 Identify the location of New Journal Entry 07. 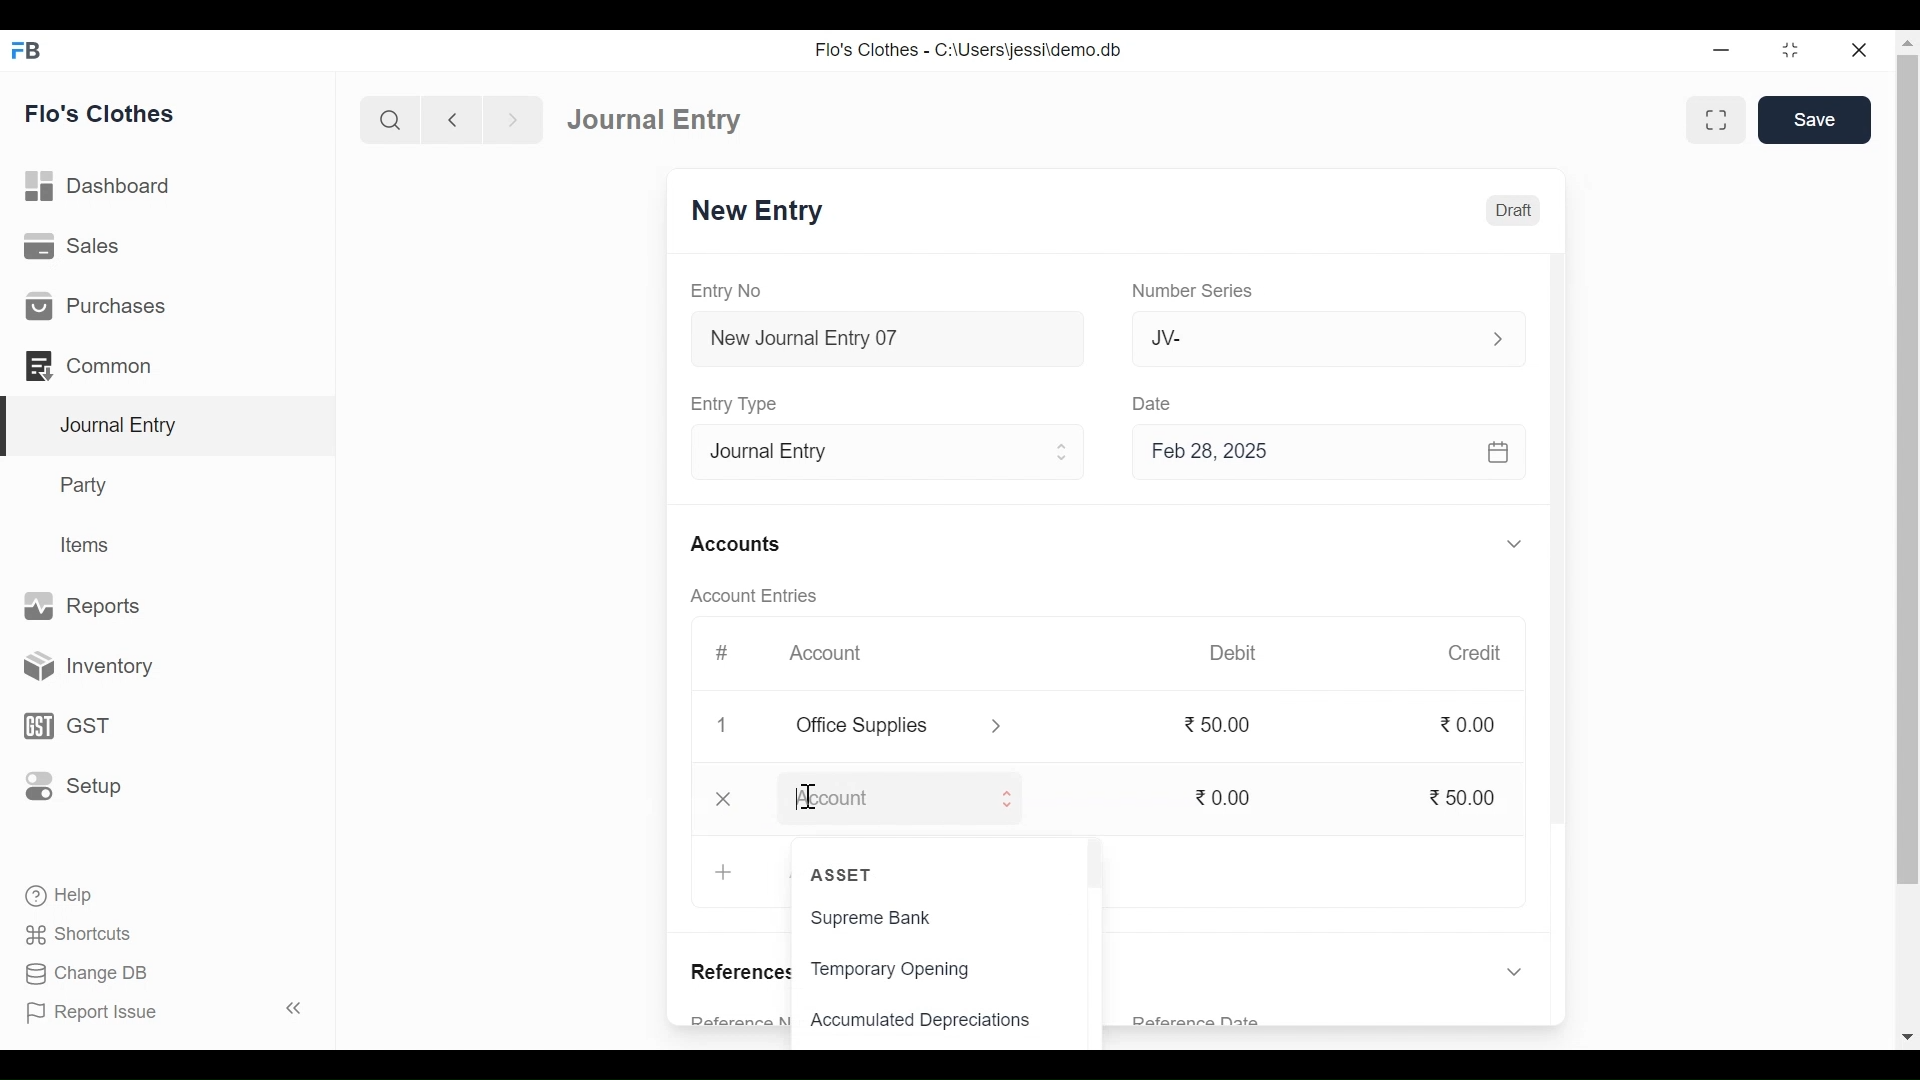
(883, 339).